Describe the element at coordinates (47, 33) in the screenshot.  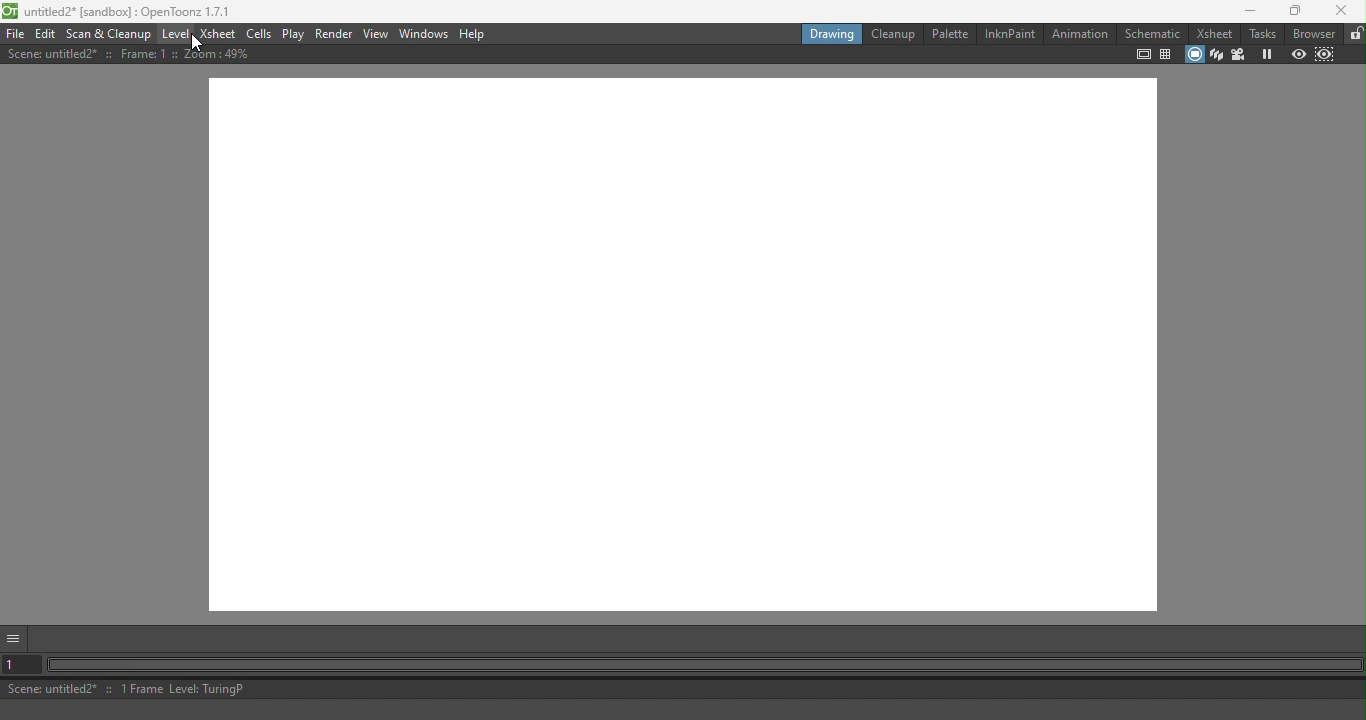
I see `Edit` at that location.